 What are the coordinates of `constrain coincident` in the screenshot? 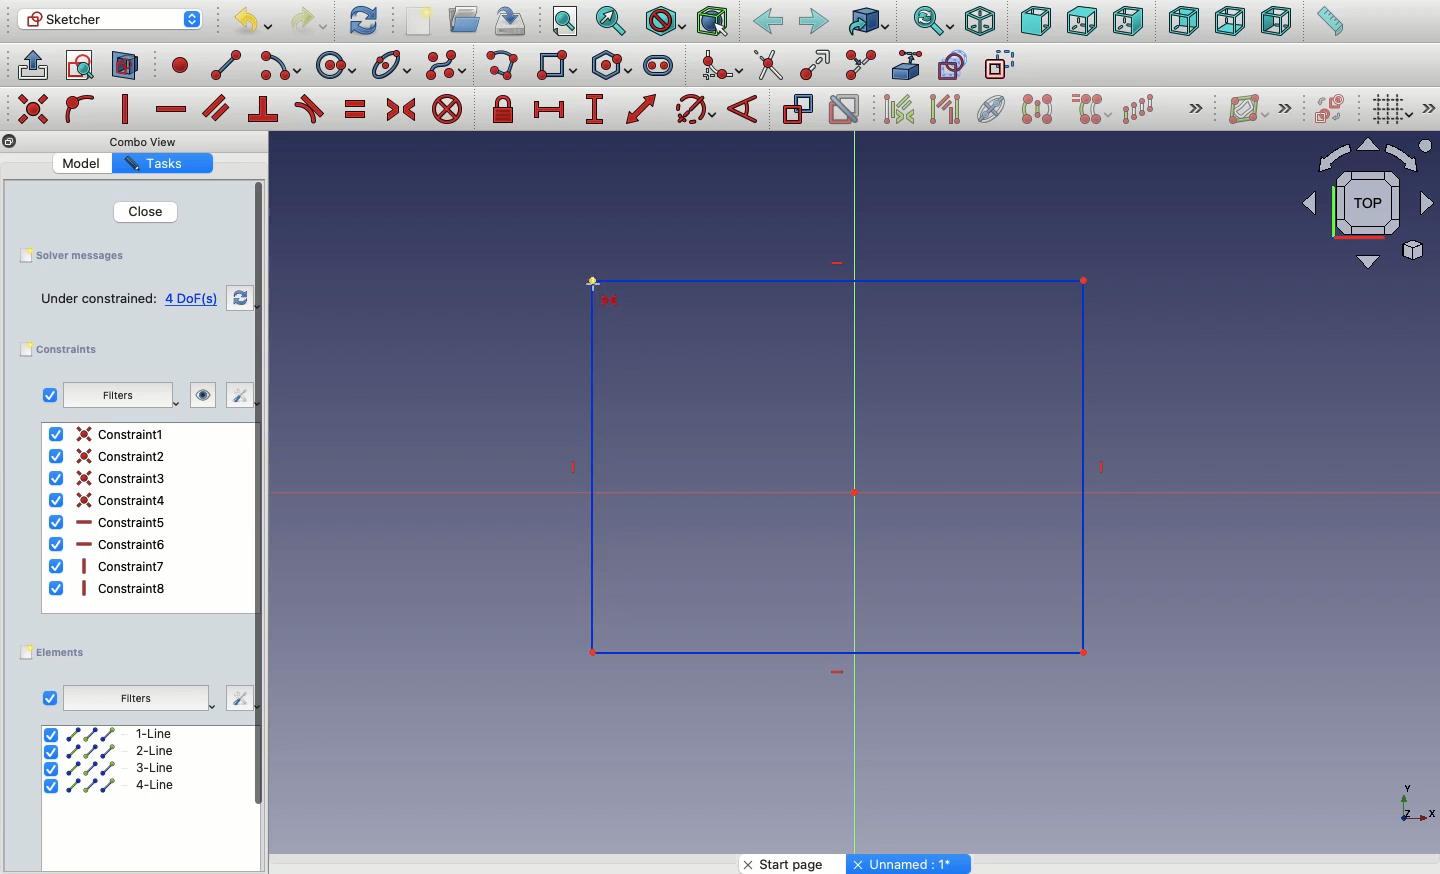 It's located at (35, 109).